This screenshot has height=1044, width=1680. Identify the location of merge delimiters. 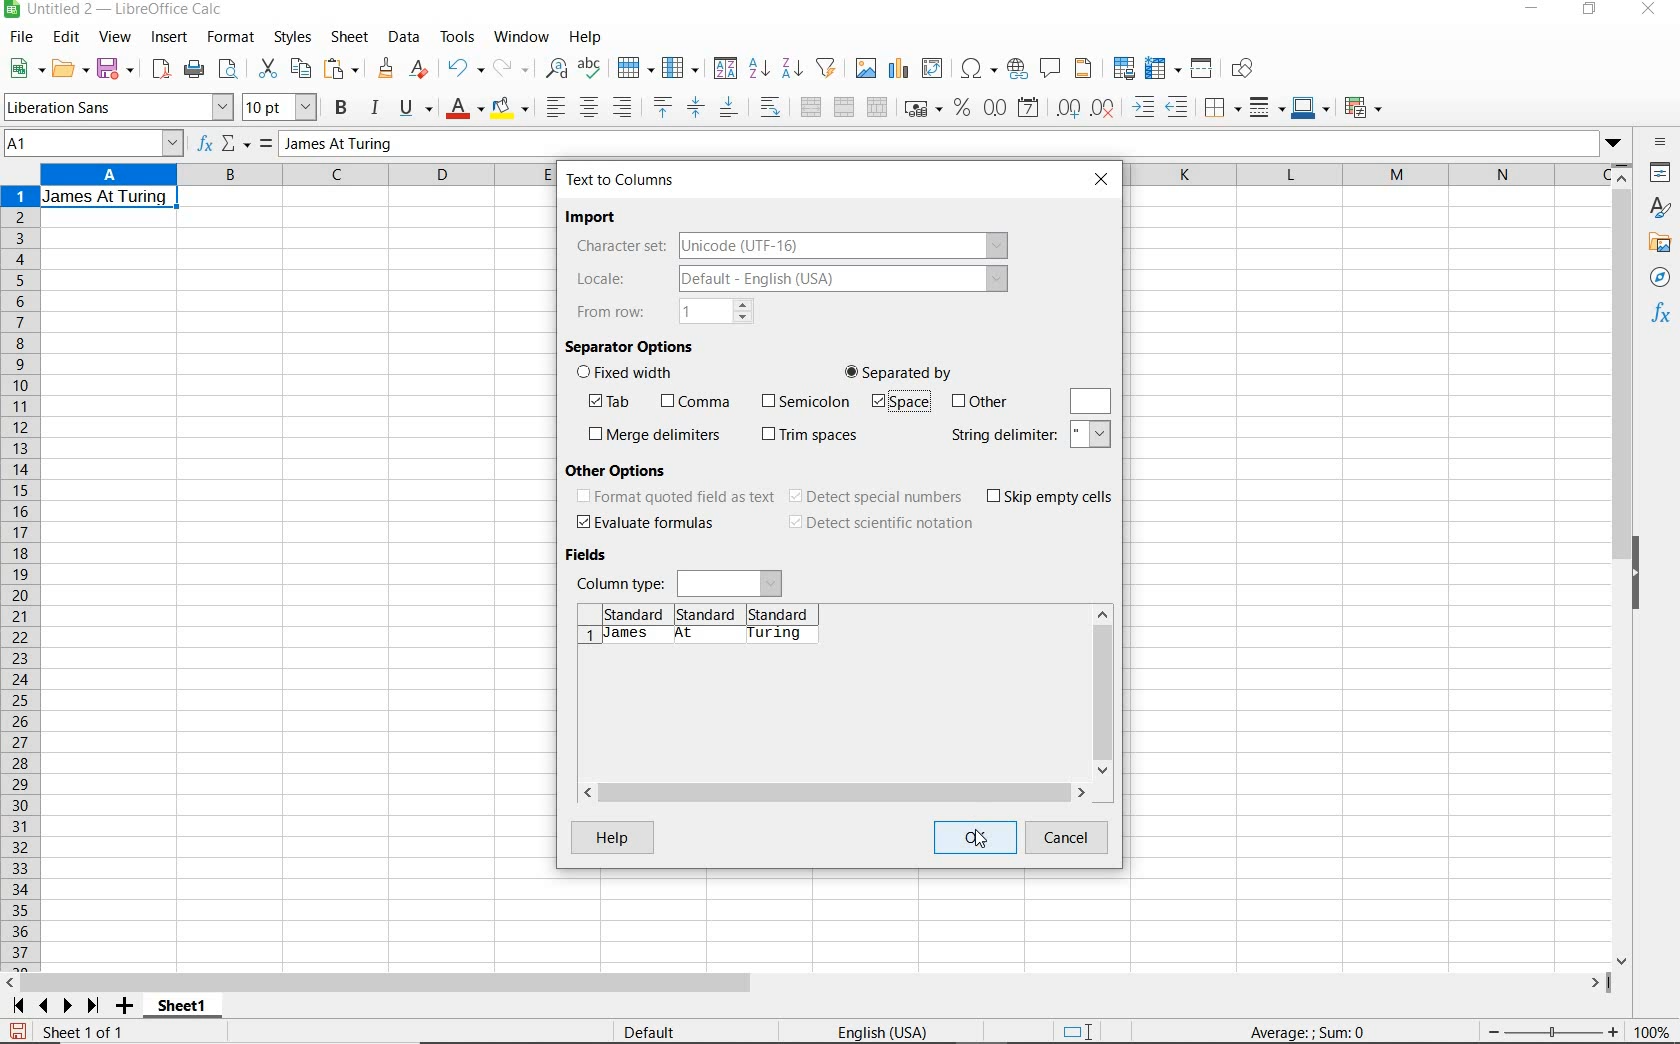
(654, 435).